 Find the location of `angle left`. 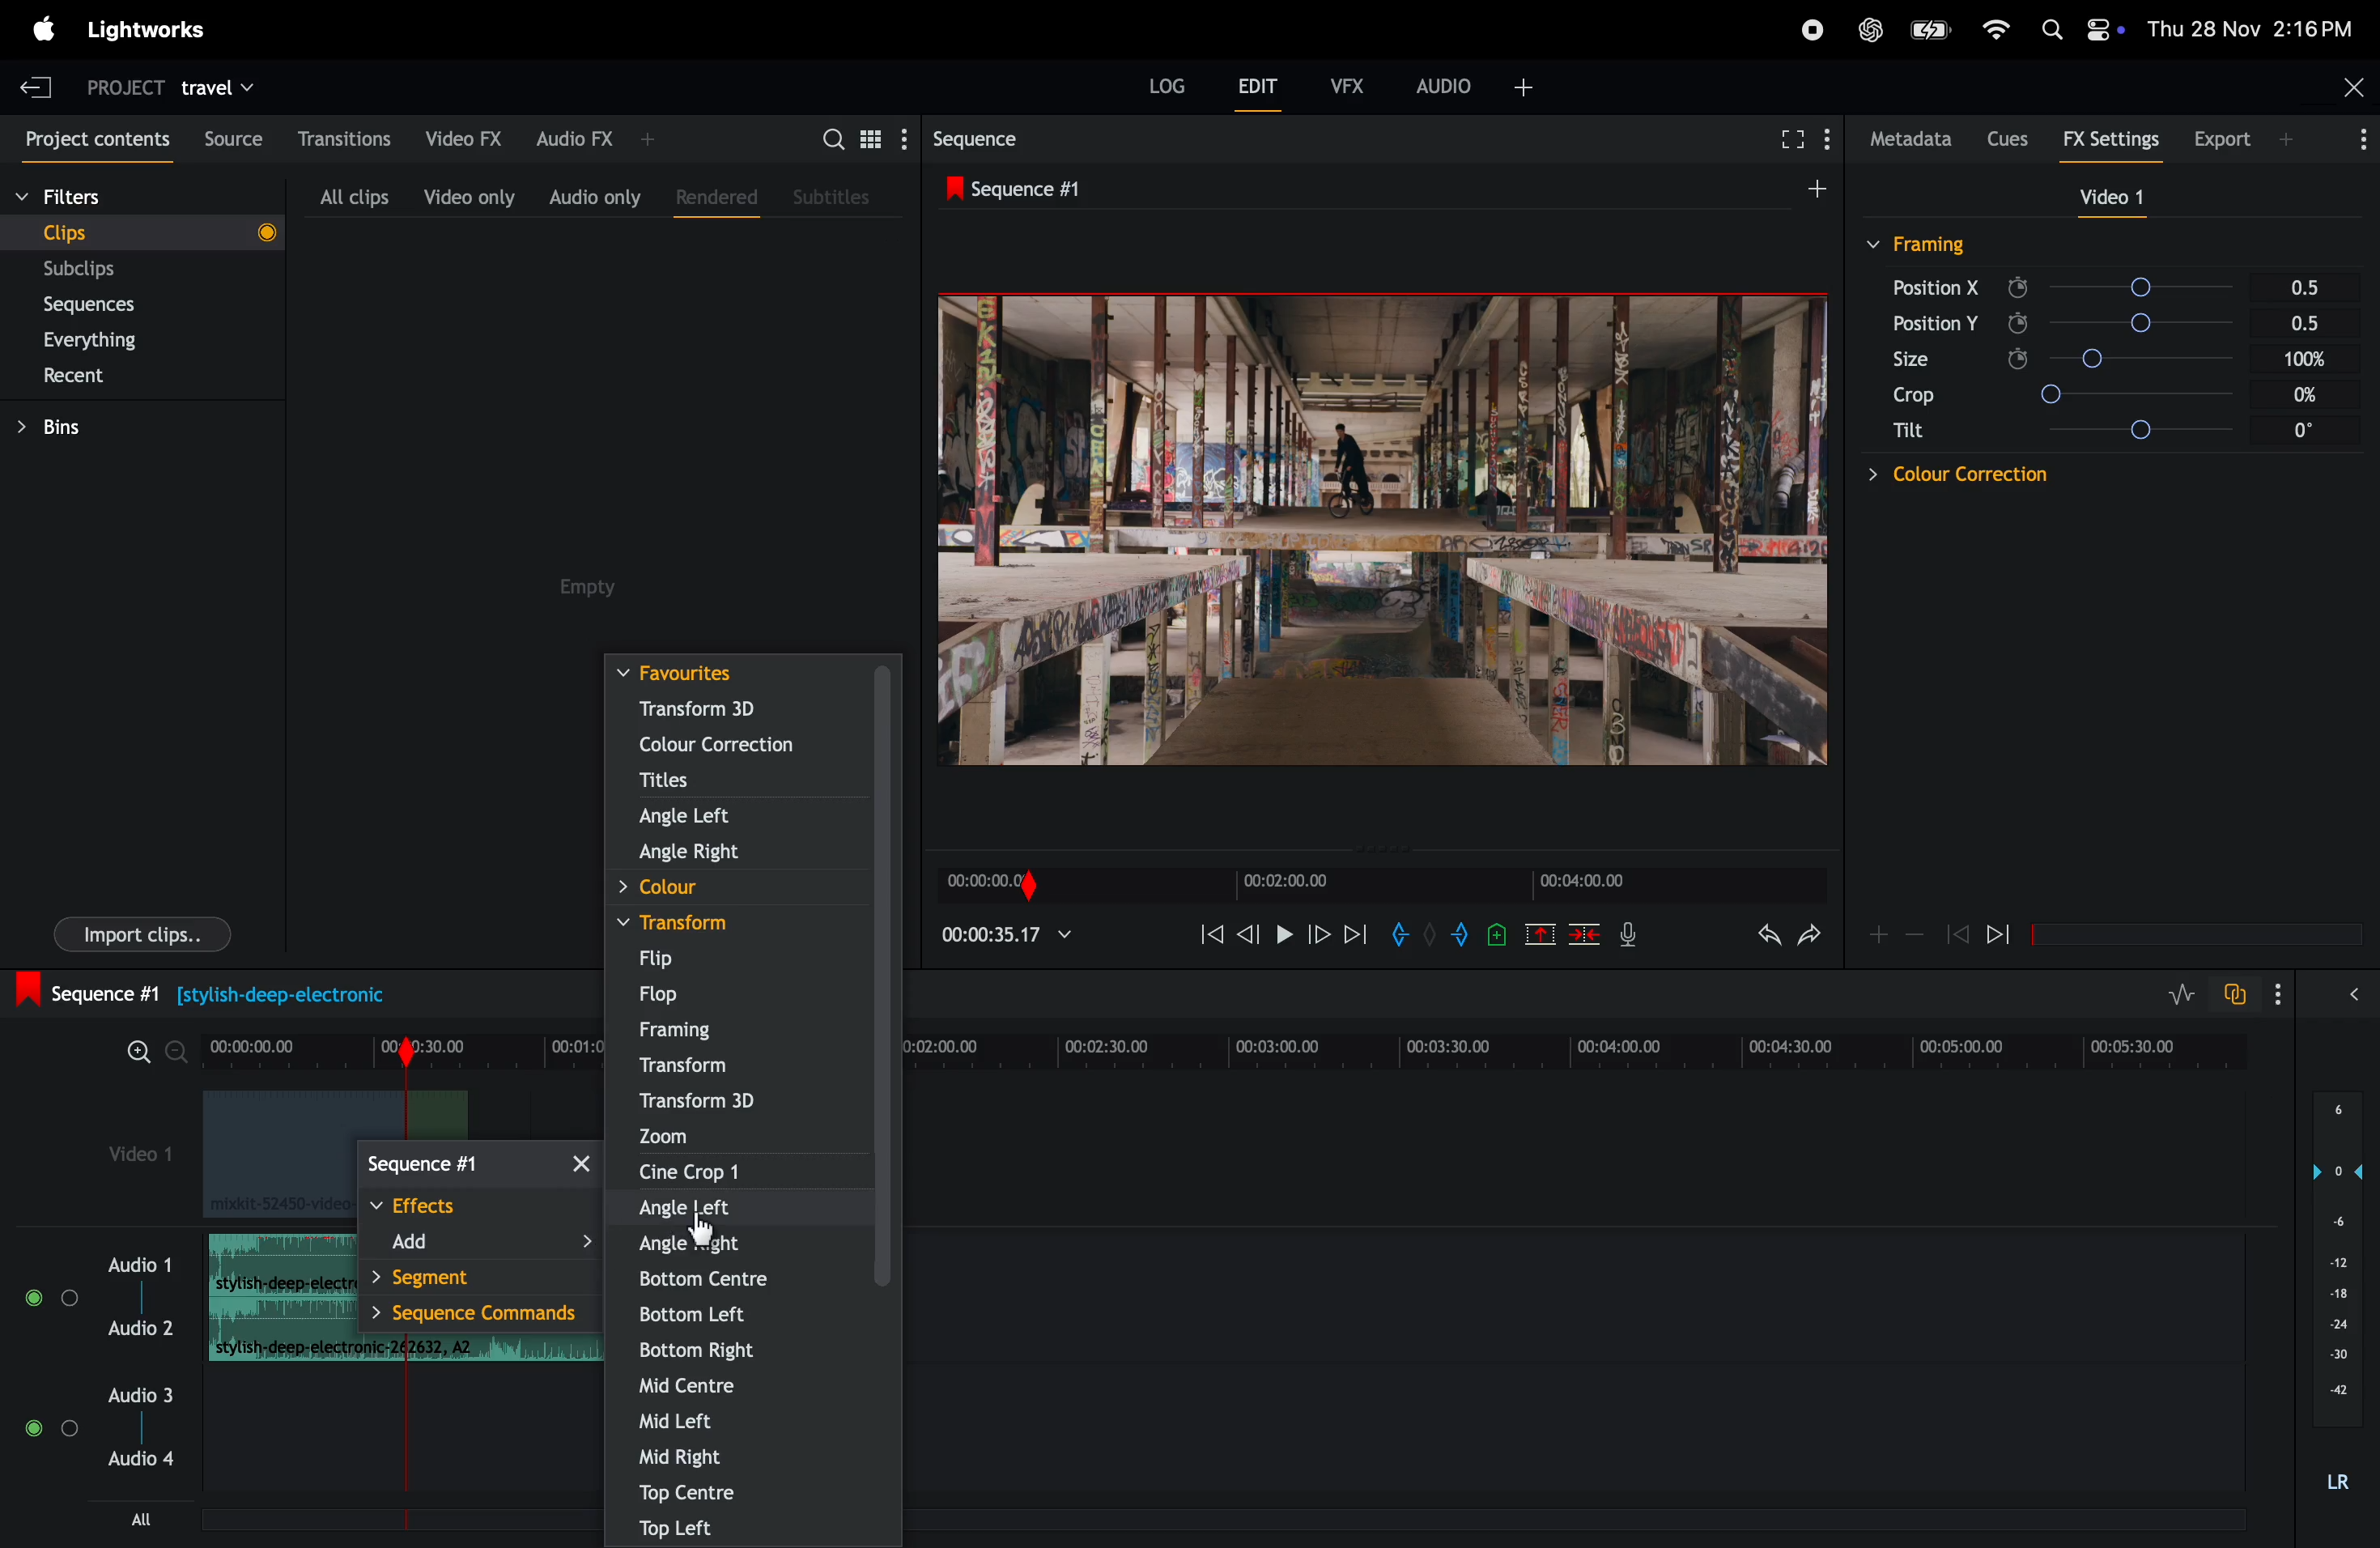

angle left is located at coordinates (755, 818).